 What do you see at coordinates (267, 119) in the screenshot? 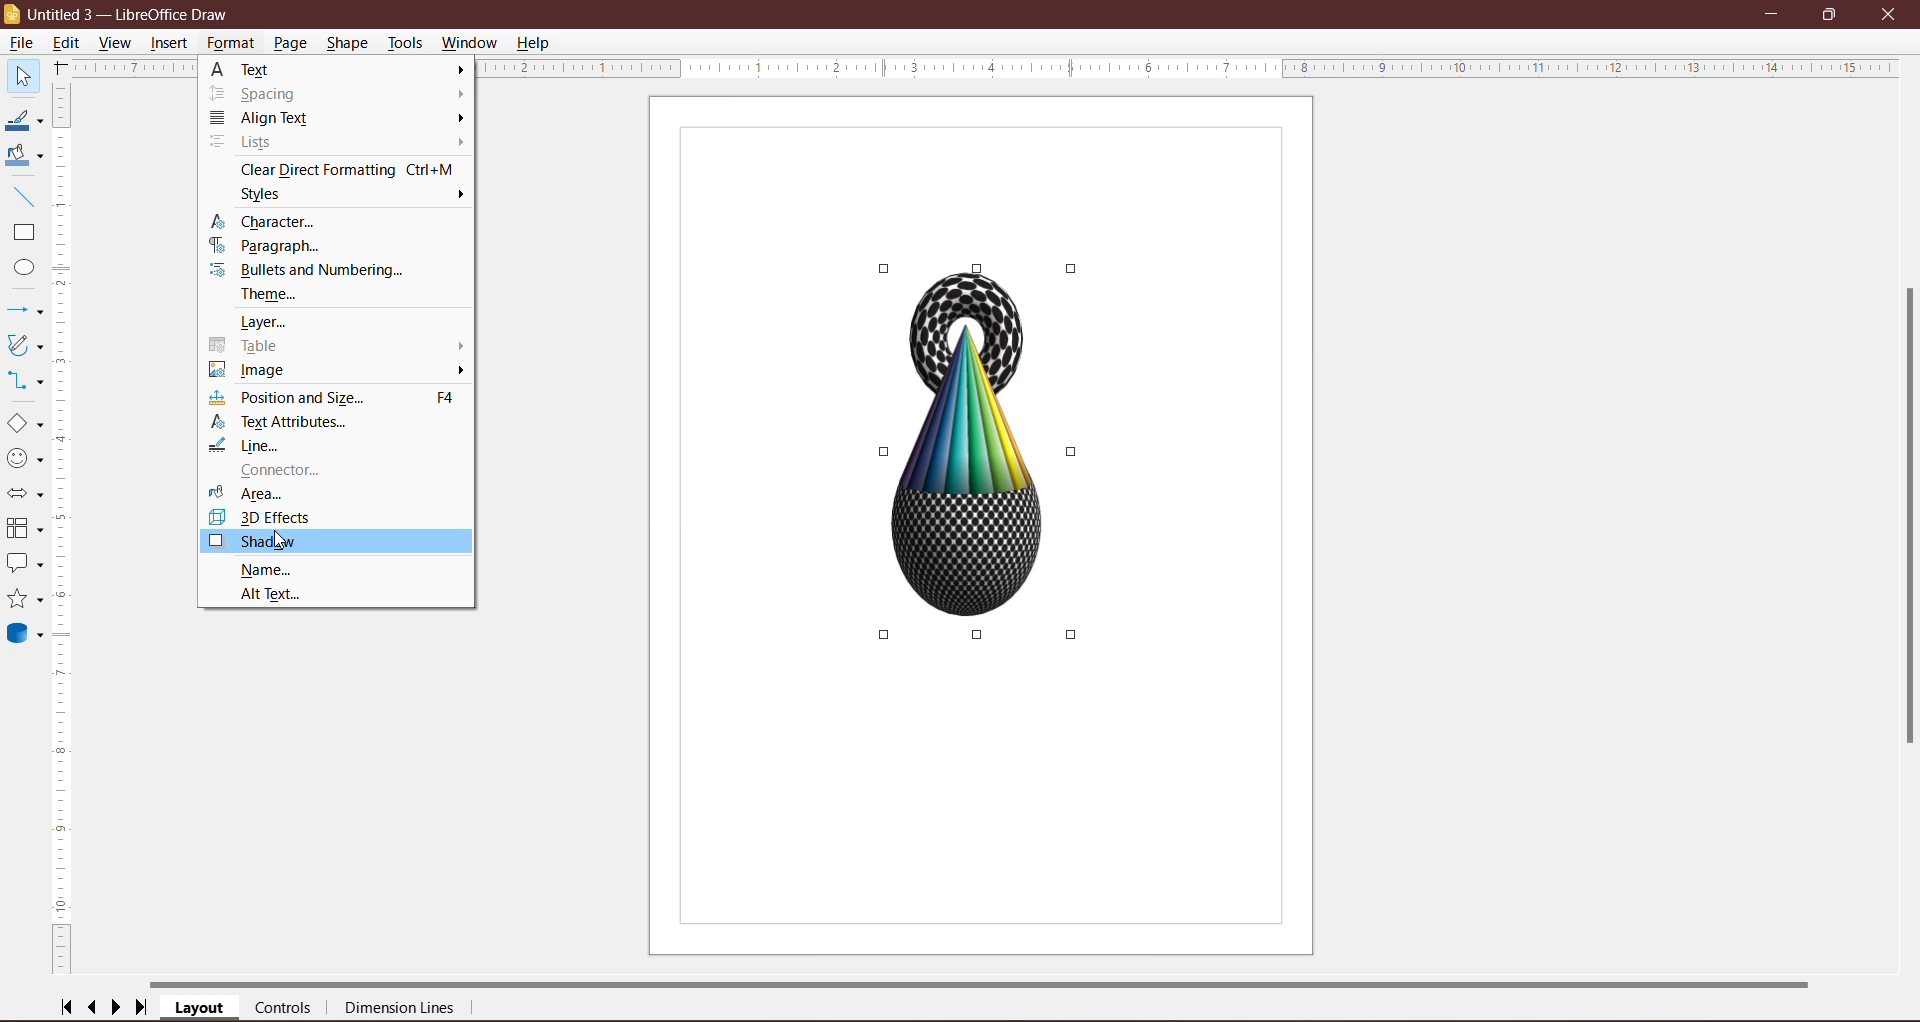
I see `Align Text` at bounding box center [267, 119].